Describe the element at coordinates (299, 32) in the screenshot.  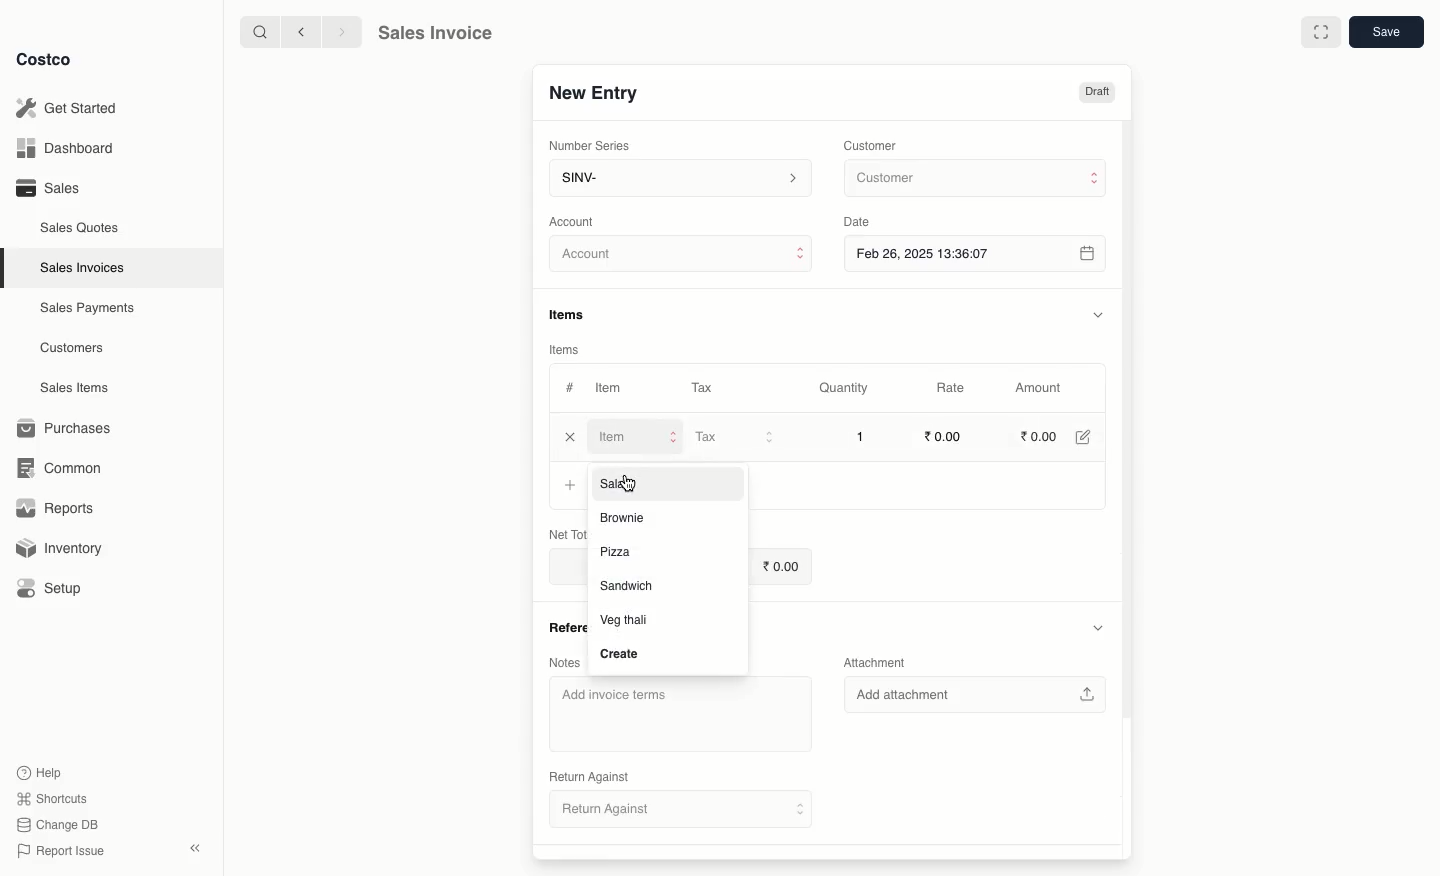
I see `Back` at that location.